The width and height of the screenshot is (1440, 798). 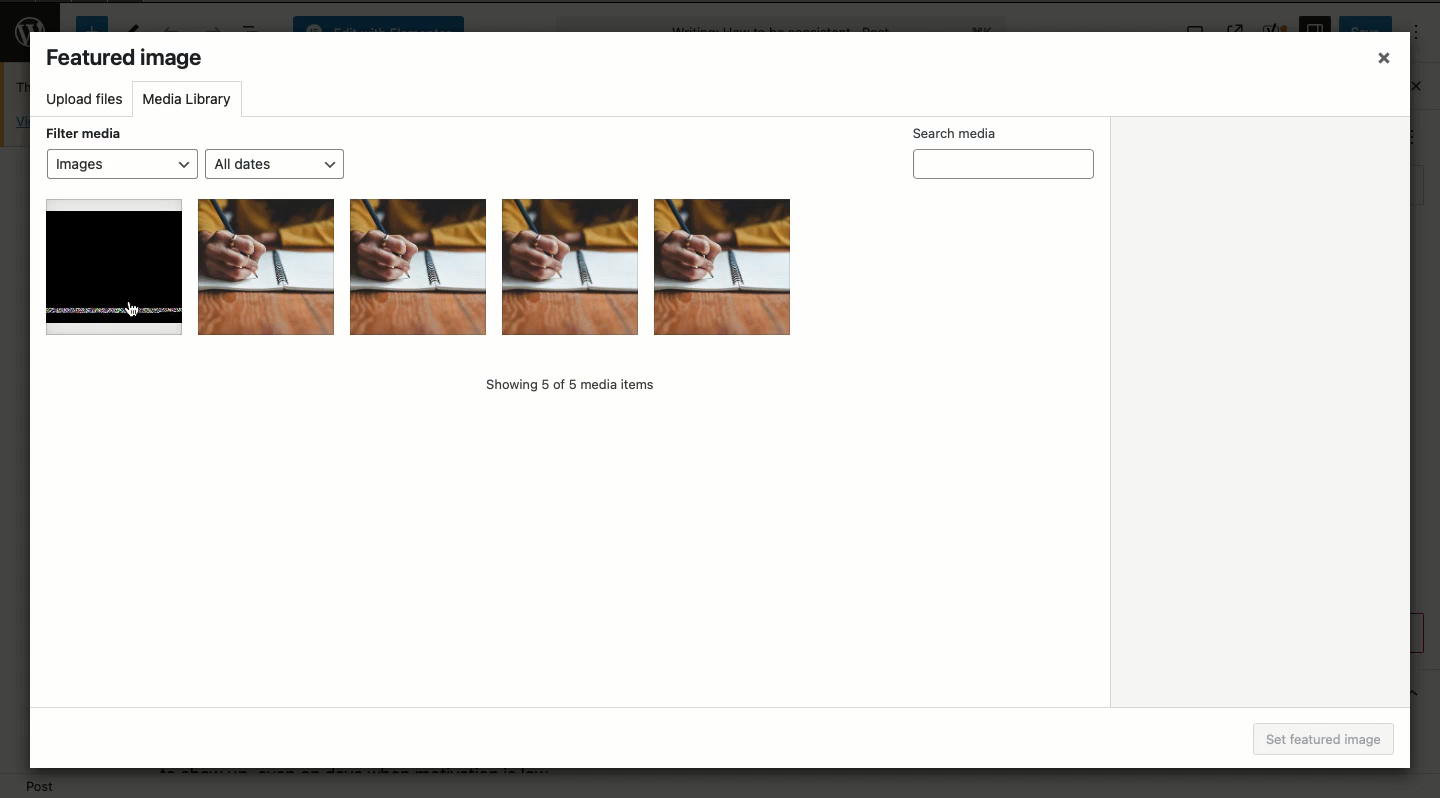 I want to click on All dates, so click(x=274, y=163).